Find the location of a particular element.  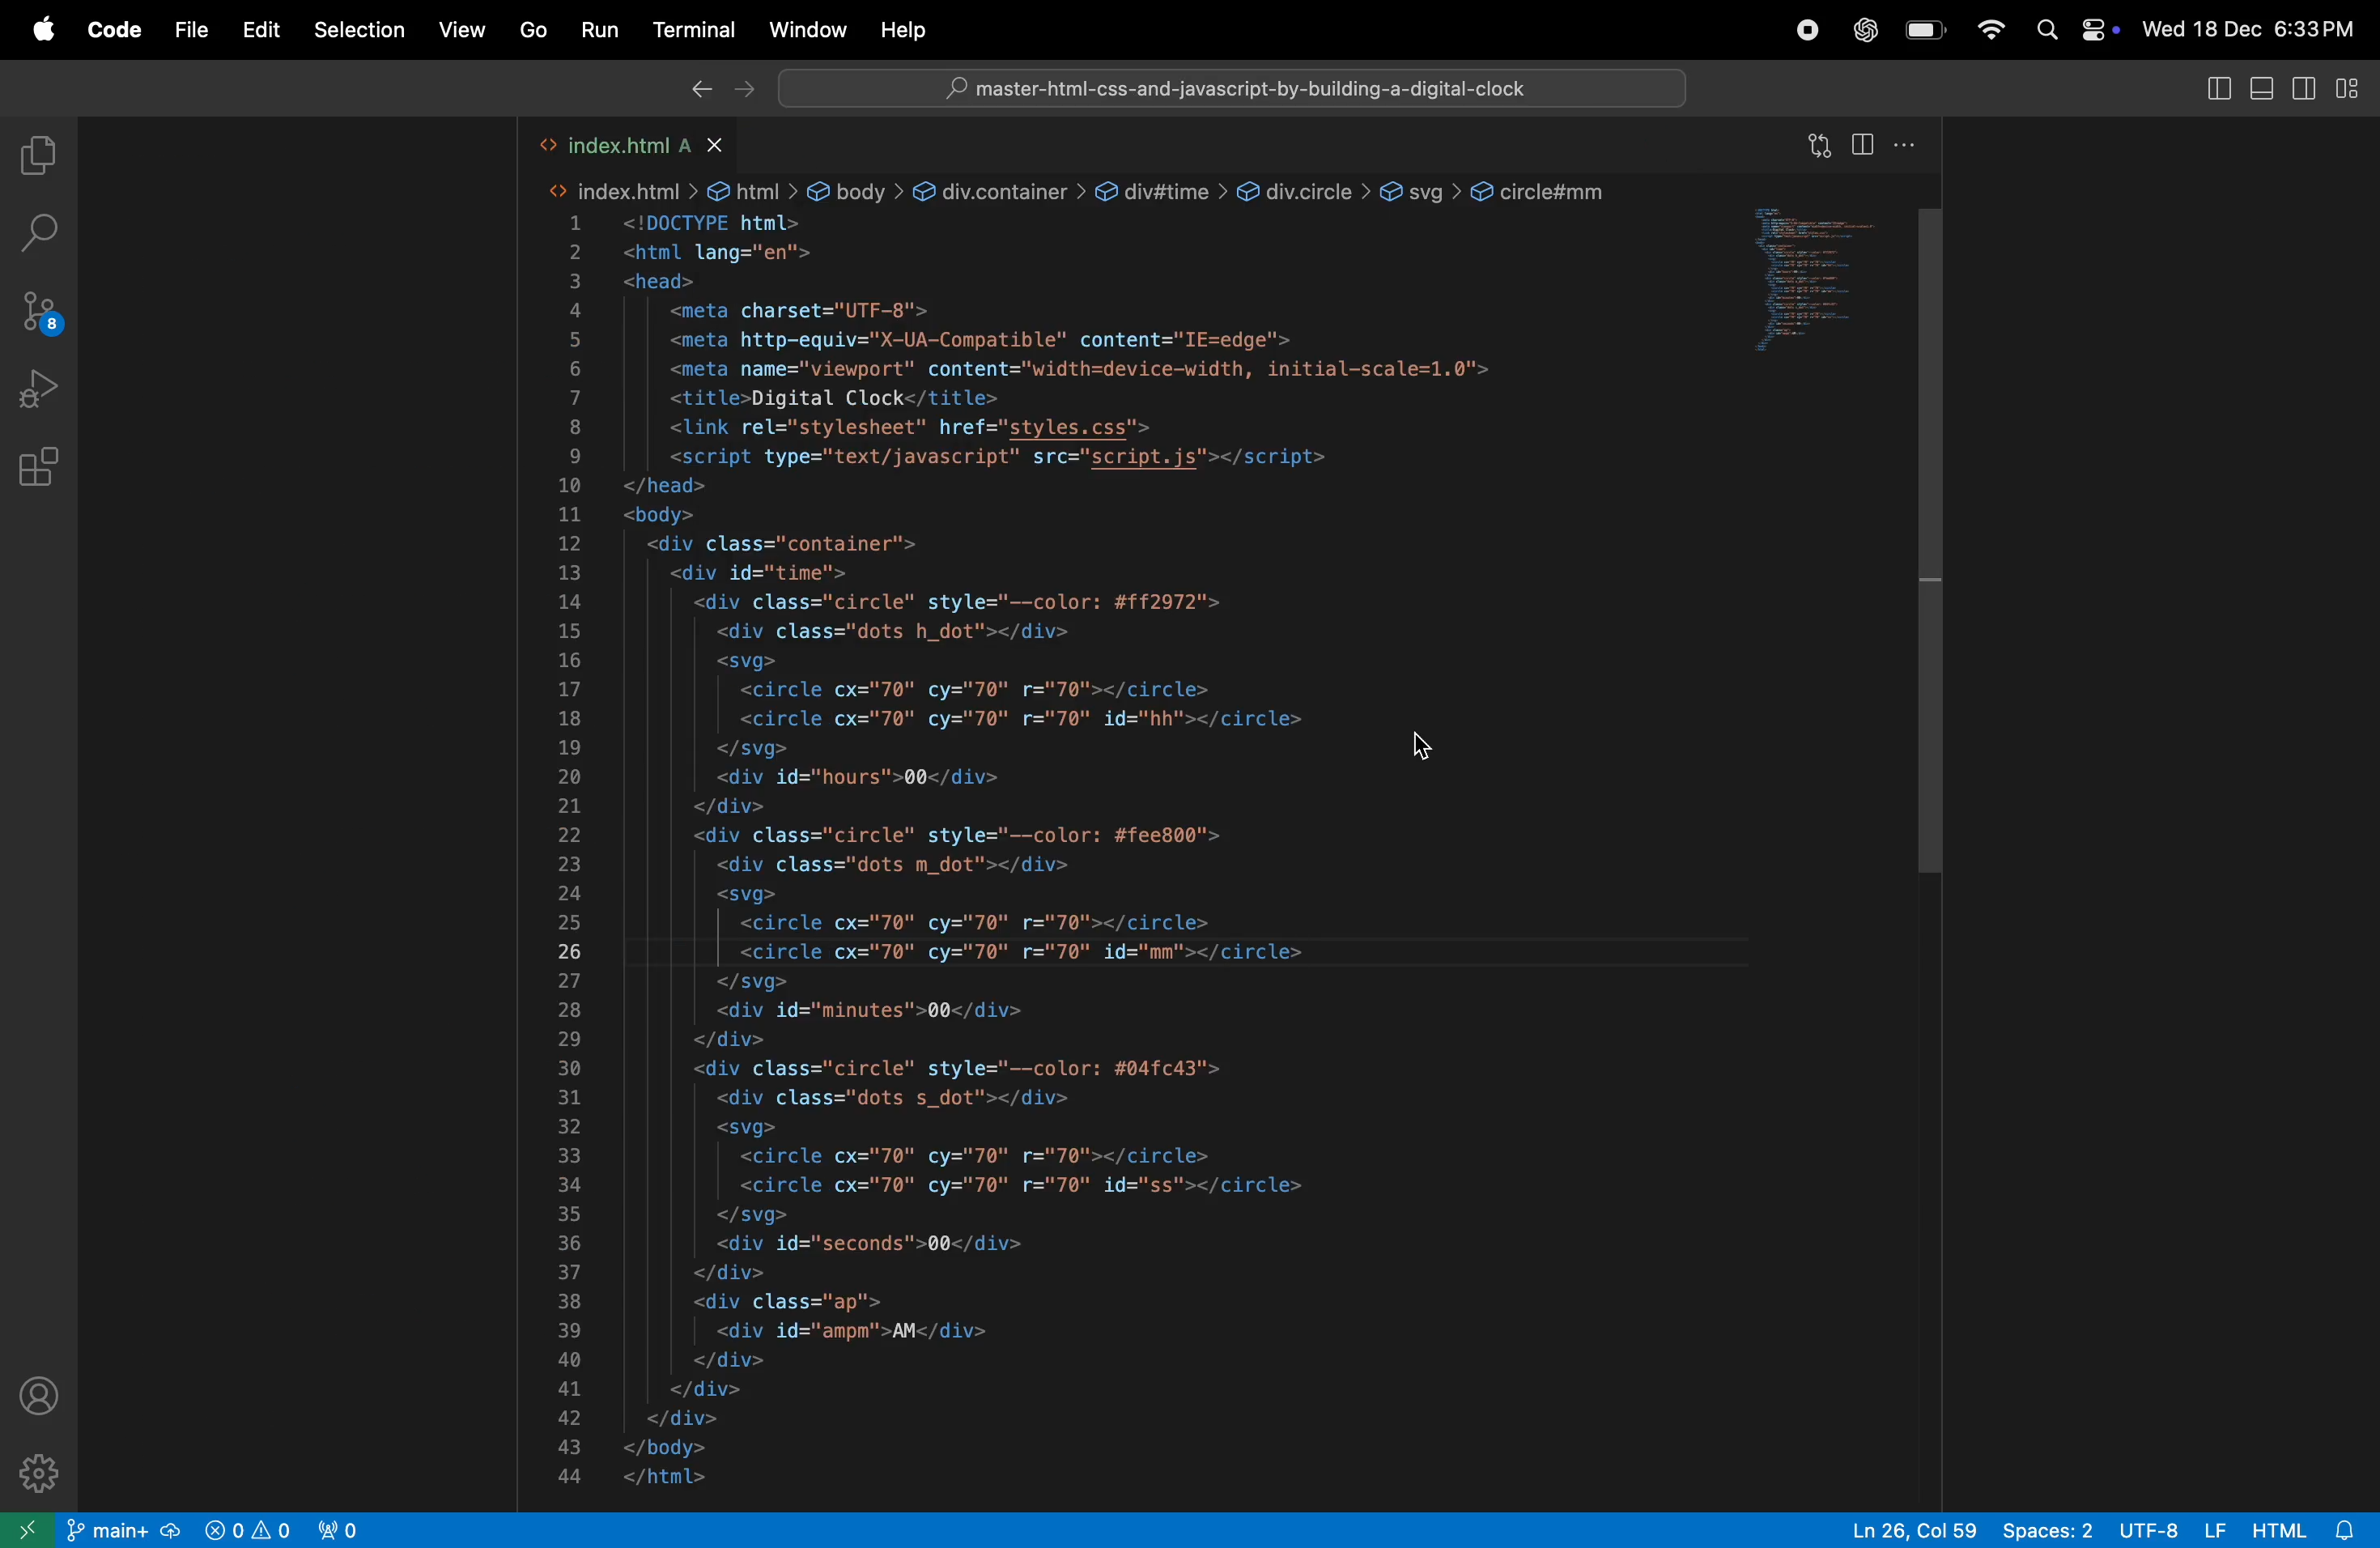

<!DOCTYPE html>
<html lang="en">
<head>
<meta charset="UTF-8">
<meta http-equiv="X-UA-Compatible" content="IE=edge'>
<meta name="viewport" content="width=device-width, initial-scale=1.0">
<title>Digital Clock</title>
<link rel="stylesheet" href="styles.css">
<script type="text/javascript" src="script.js"></script>
</head>
<body>
<div class="container">
<div id="time">
<div class="circle" style="--color: #ff2972">
<div class="dots h_dot"></div>
<svg>
<circle cx="70" cy="70" r="70"></circle>
<circle cx="70" cy="70" r="70" id="hh"></circle>
</svg>
<div id="hours">00</div>
</div>
<div class="circle" style="--color: #fee800">
<div class="dots m_dot"></div>
<svg>
<circle cx="70" cy="70" r="70"></circle>
<circle cx="70" cy="70" r="70" id="mm"></circles]
</svg>
<div id="minutes">00</div>
</div>
<div class="circle" style="--color: #04fc43">
<div class="dots s_dot"></div>
<svg>
<circle cx="70" cy="70" r="70"></circle>
<circle cx="70" cy="70" r="70" id="ss"></circle>
</svg>
<div id="seconds">00</div>
</div>
<div class="ap">
<div id="ampm">AM</div>
</div>
</div>
</div>
</body>
</html> is located at coordinates (1066, 857).